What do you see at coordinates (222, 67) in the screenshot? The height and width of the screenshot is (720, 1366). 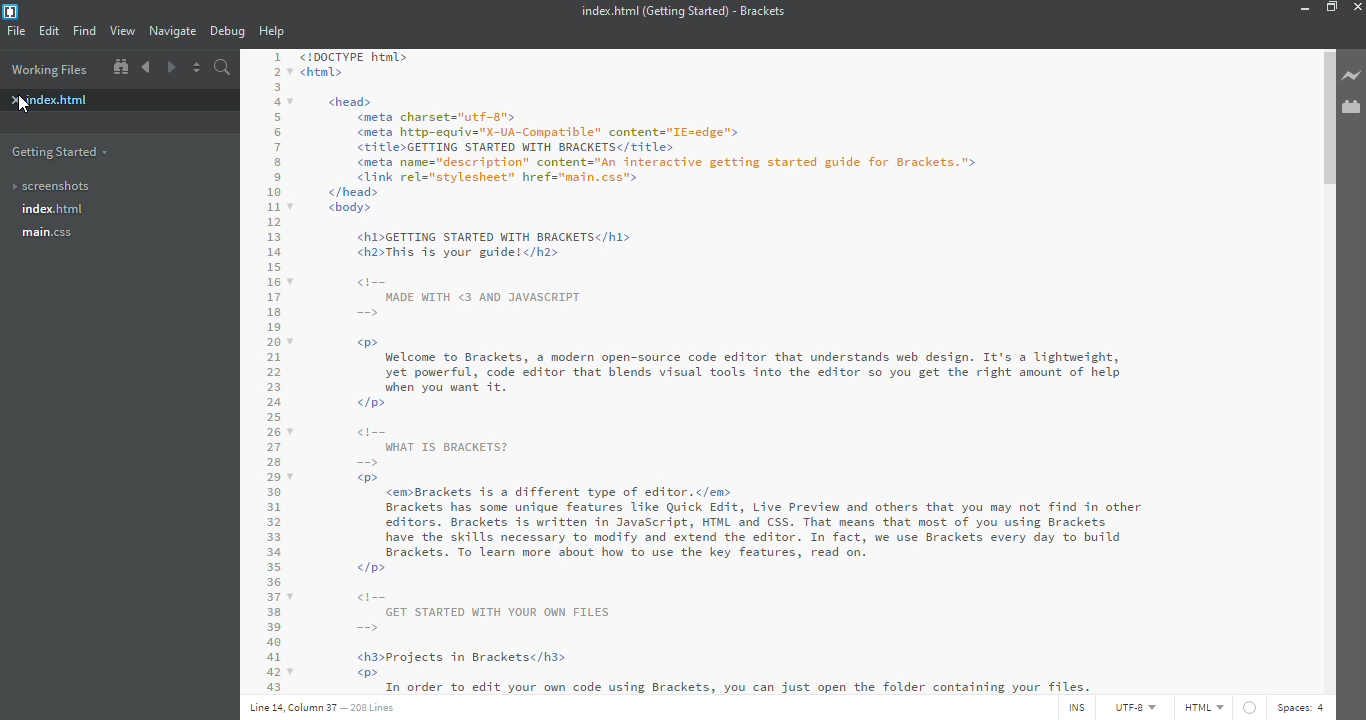 I see `search` at bounding box center [222, 67].